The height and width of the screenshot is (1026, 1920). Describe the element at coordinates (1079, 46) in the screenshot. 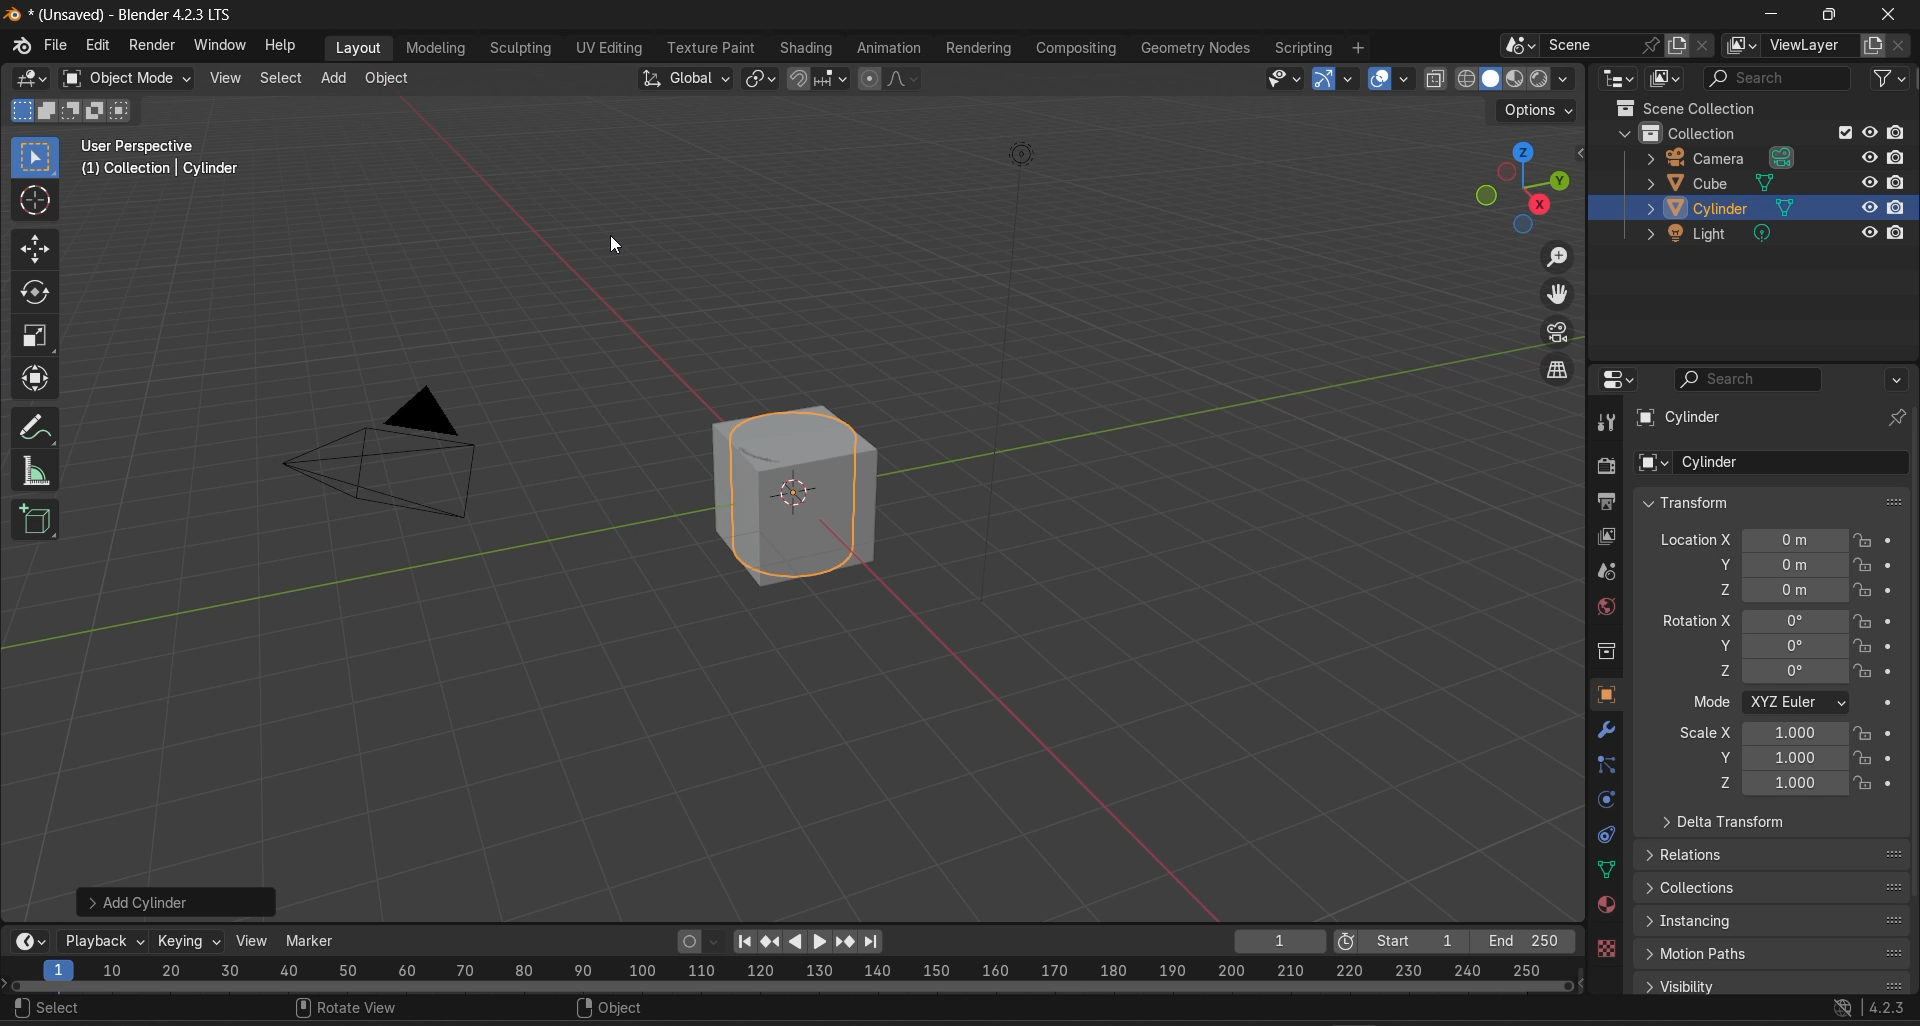

I see `composting` at that location.